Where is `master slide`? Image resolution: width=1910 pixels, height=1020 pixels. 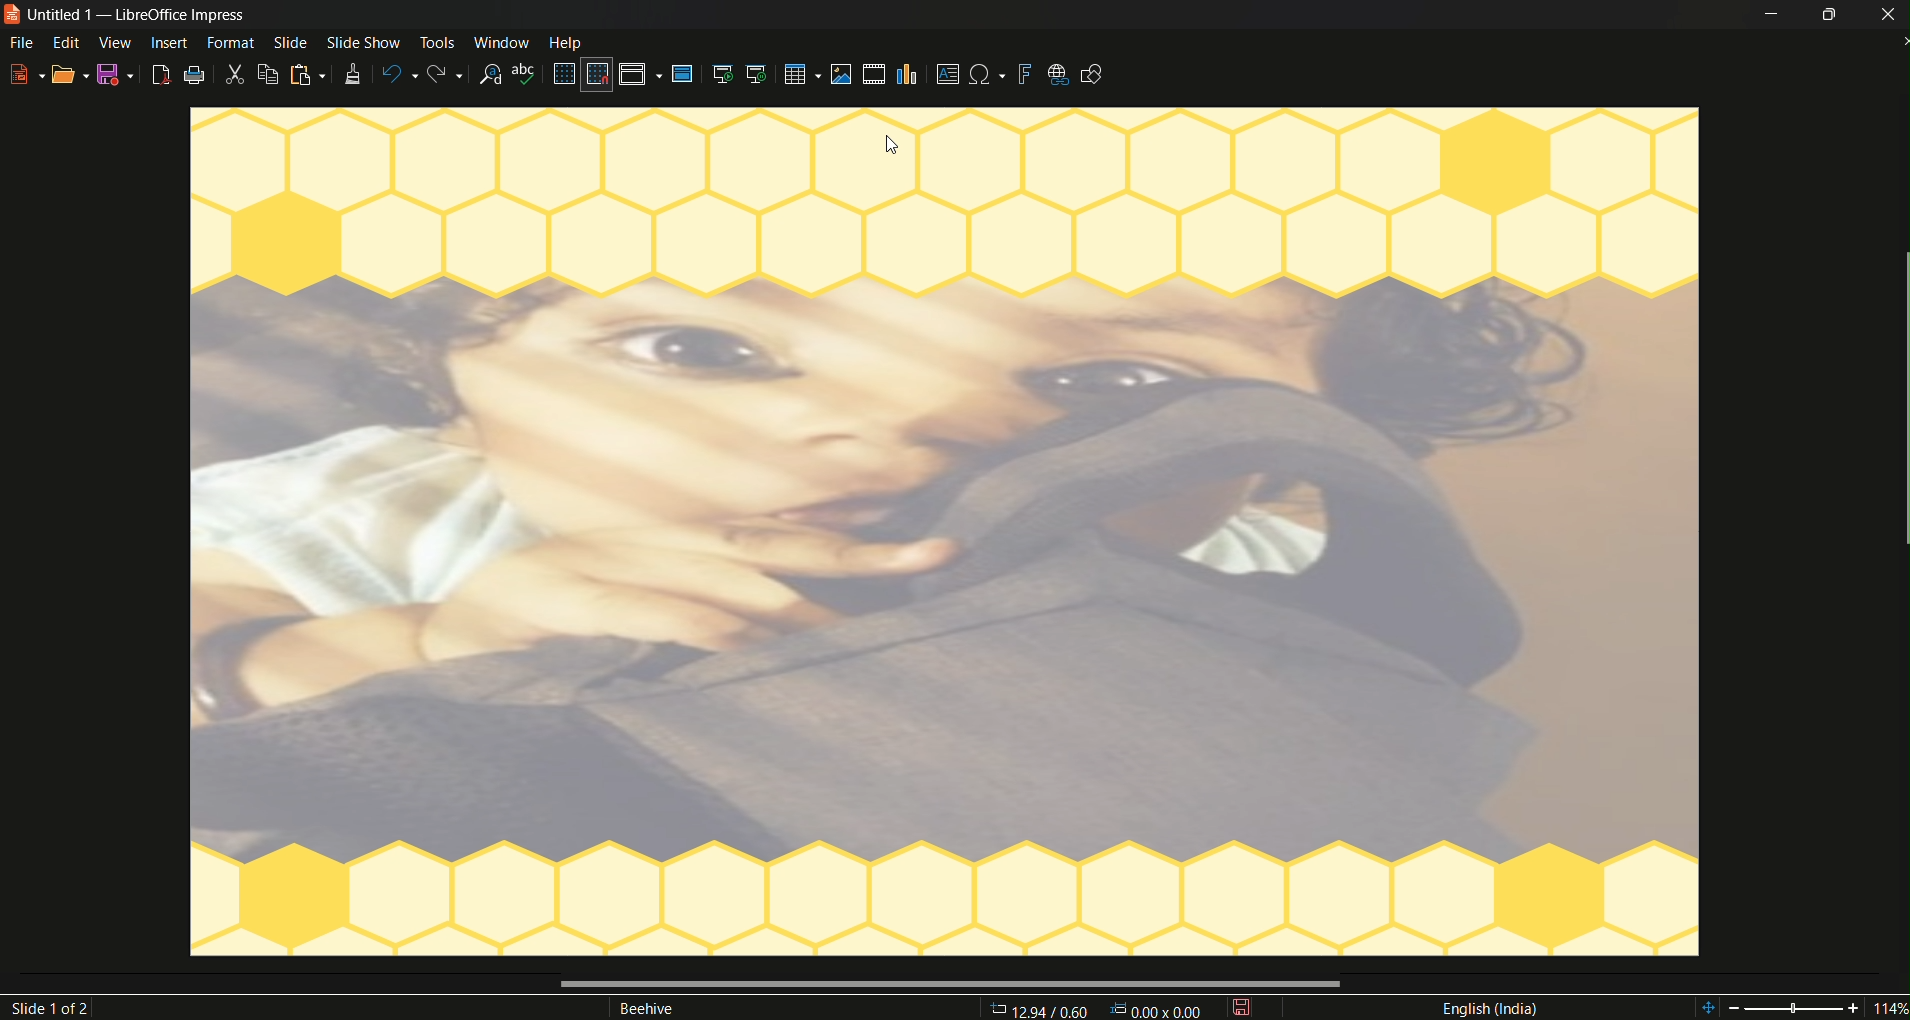
master slide is located at coordinates (686, 75).